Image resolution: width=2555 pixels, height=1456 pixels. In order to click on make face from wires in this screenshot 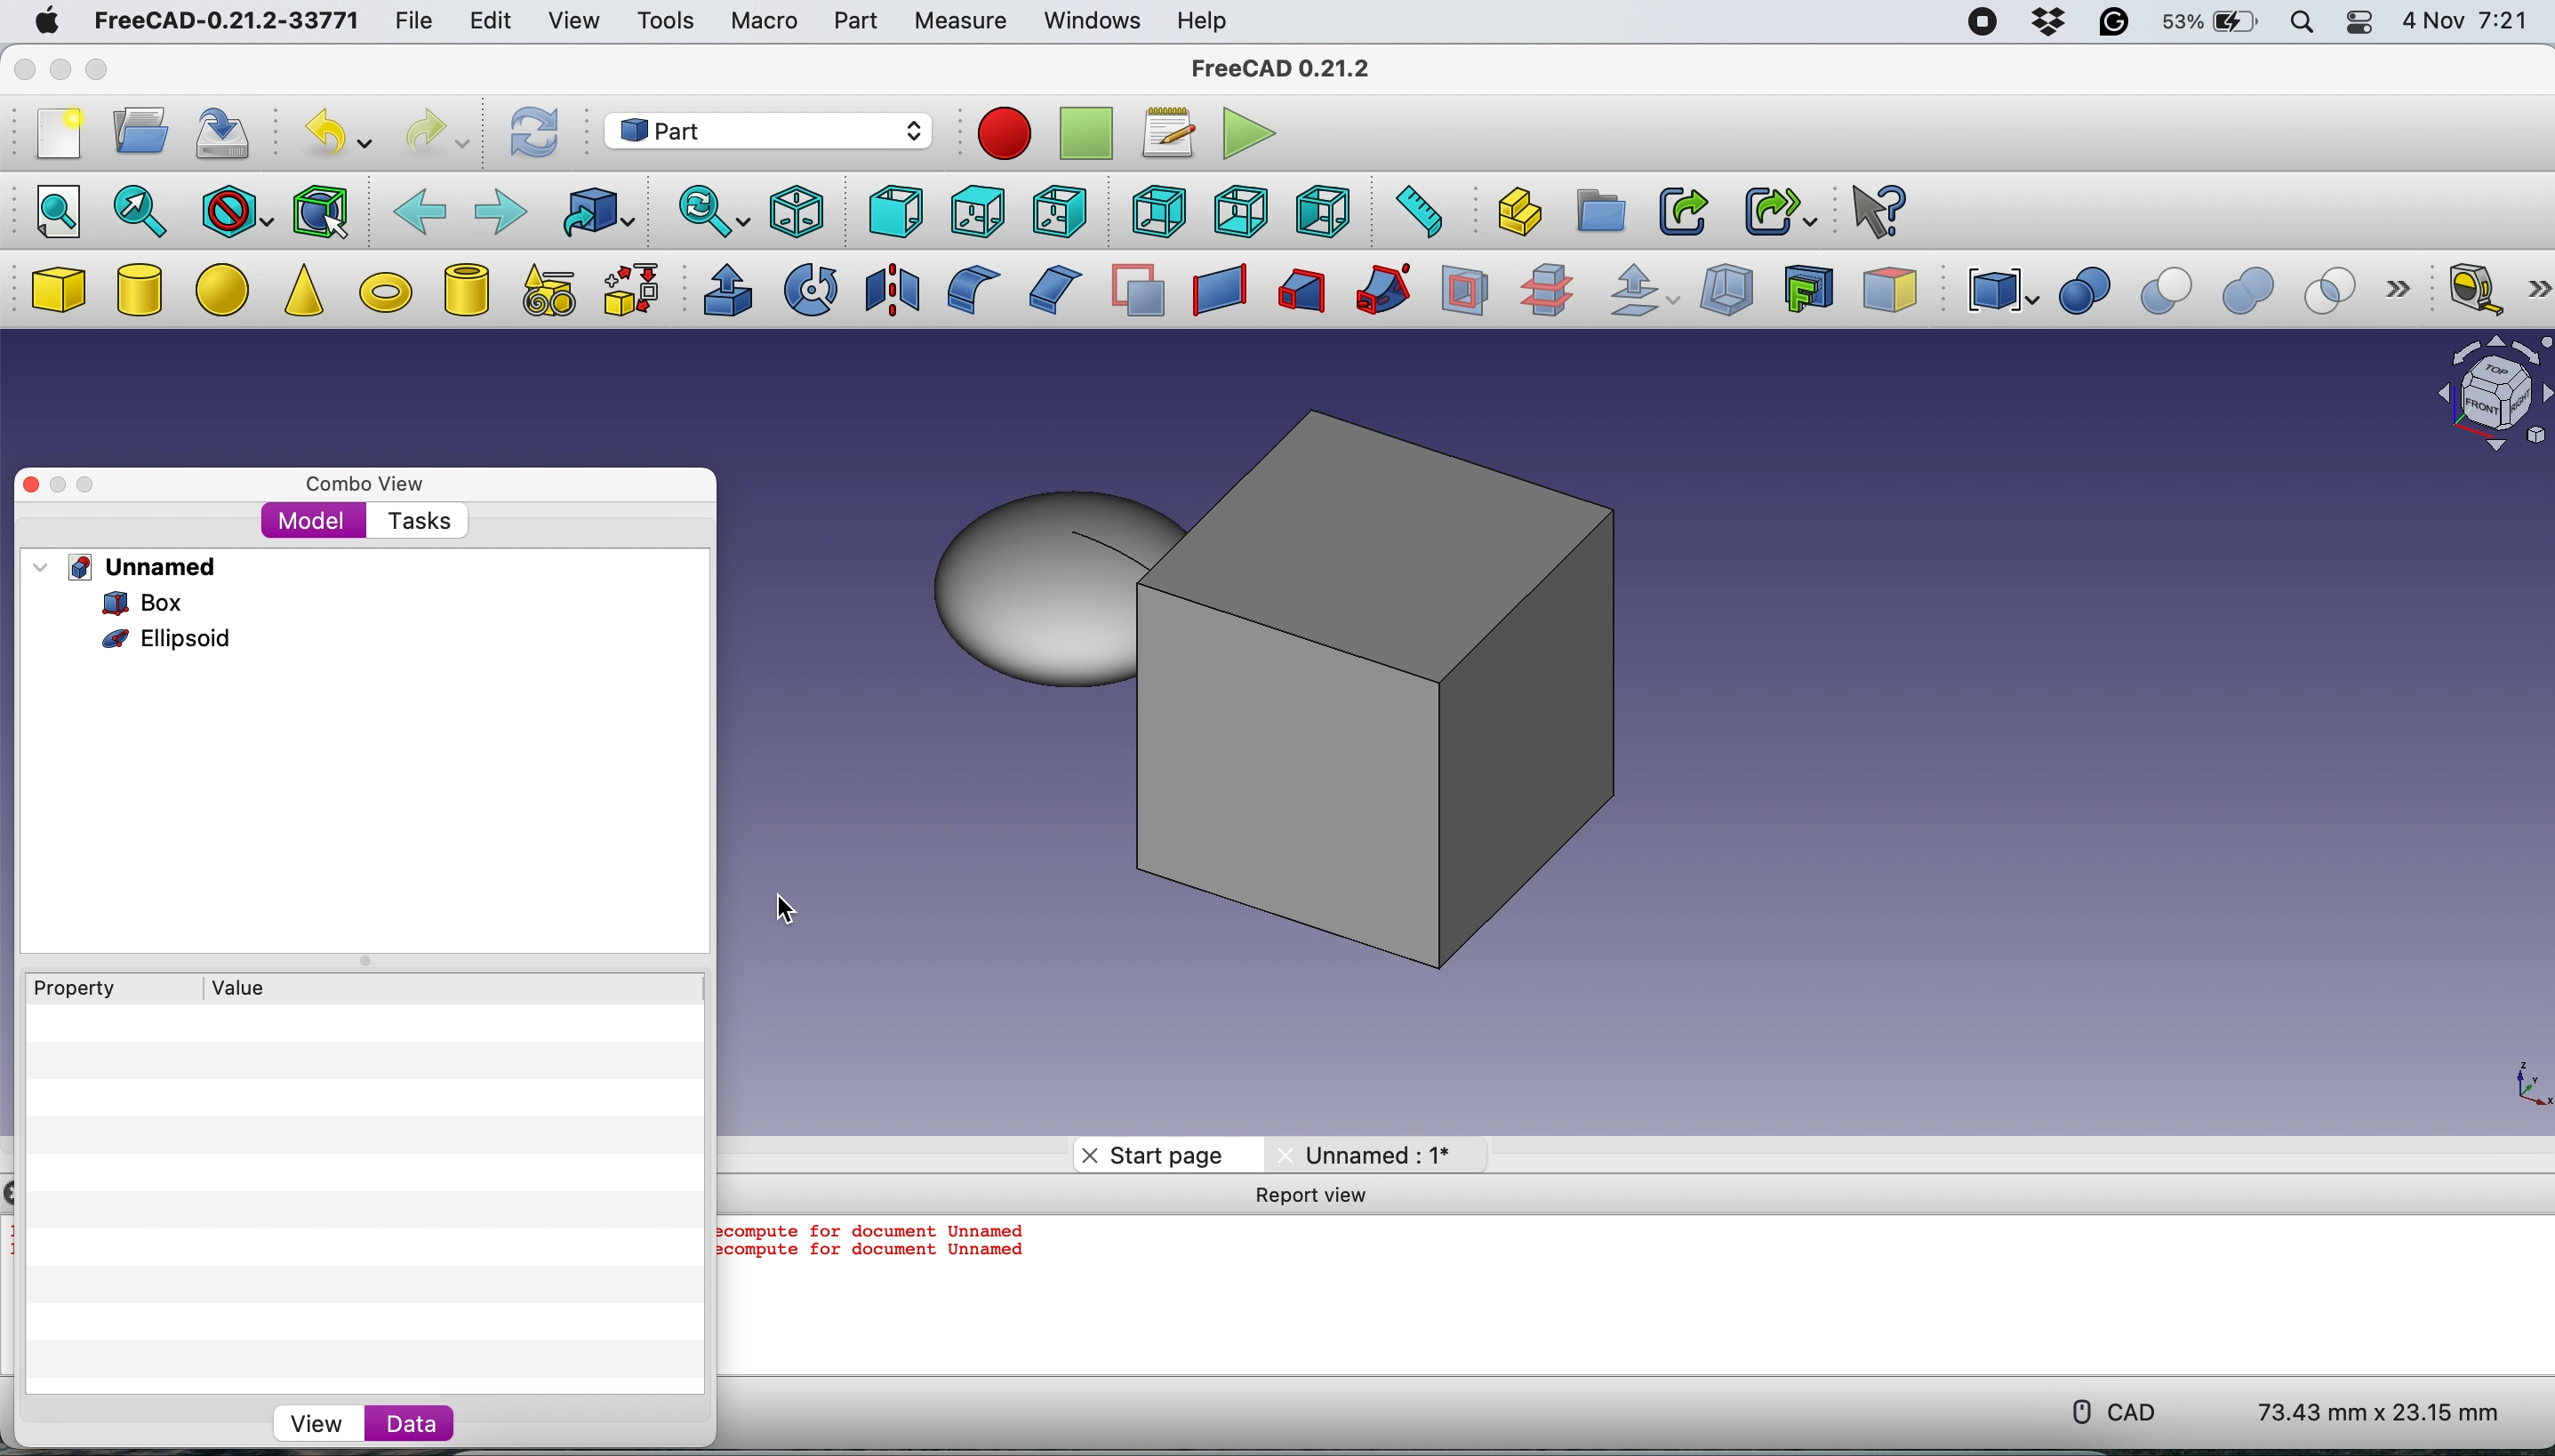, I will do `click(1137, 290)`.